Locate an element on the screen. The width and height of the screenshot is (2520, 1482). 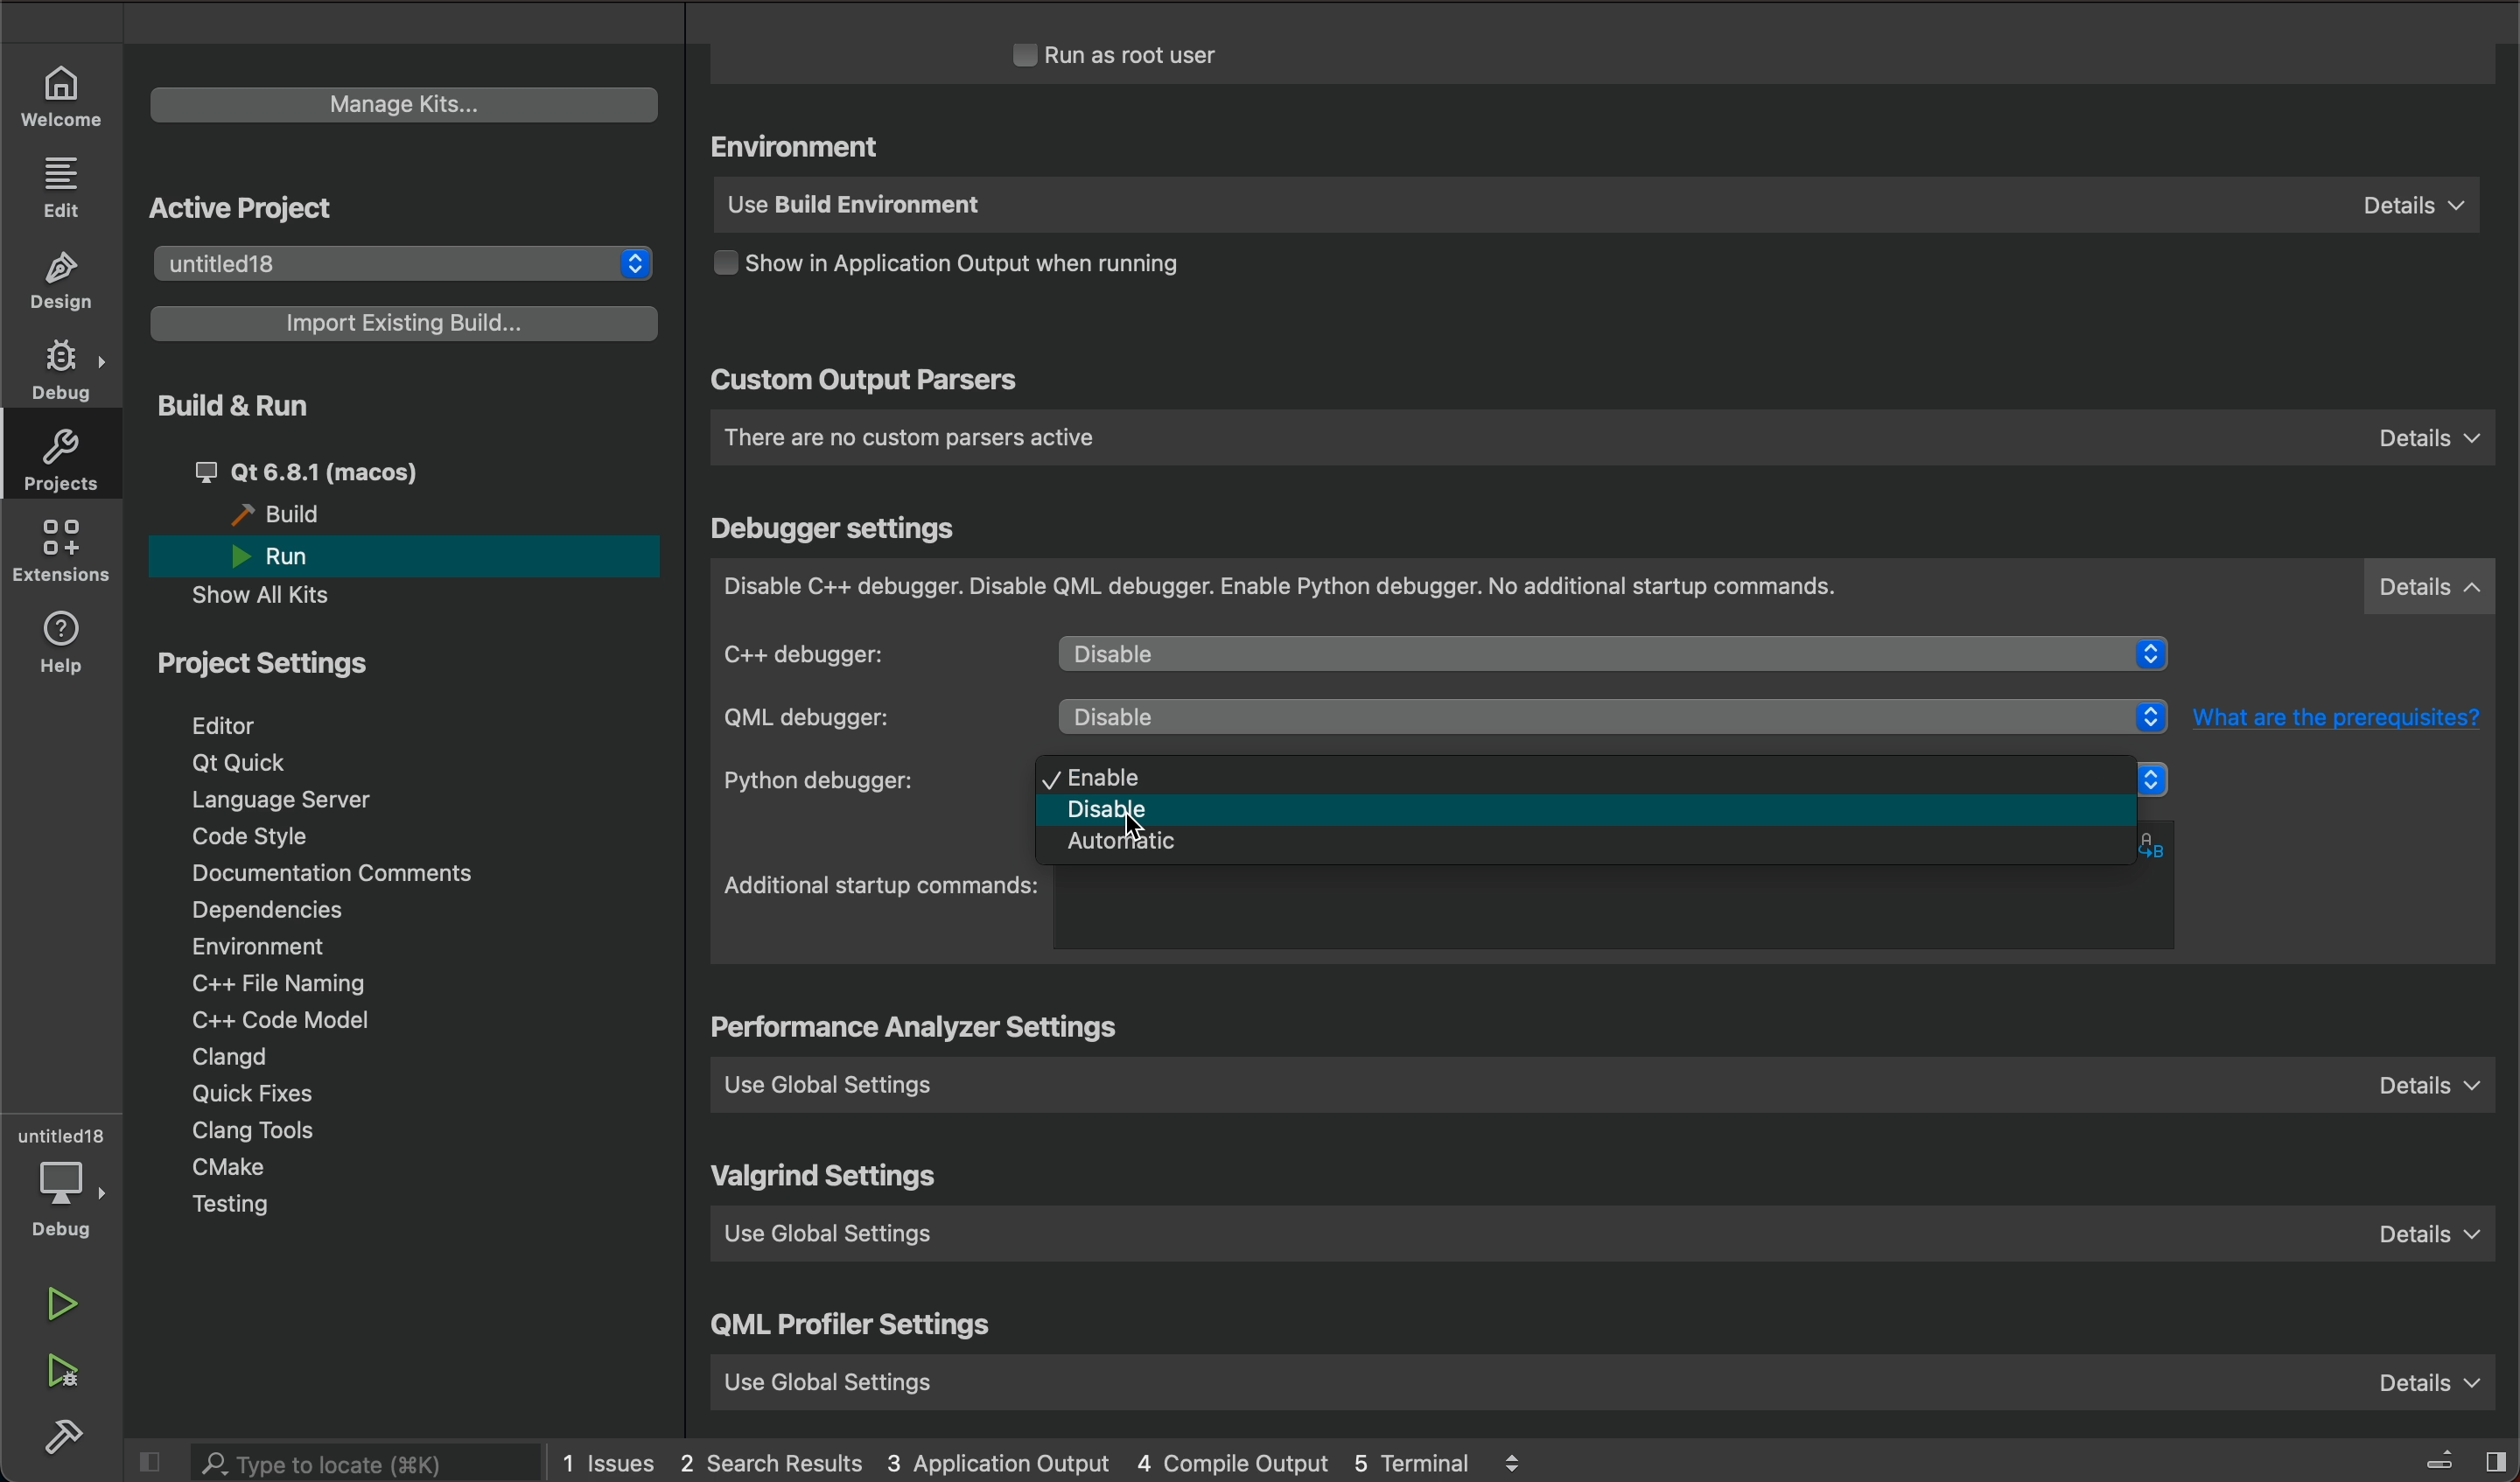
run is located at coordinates (292, 557).